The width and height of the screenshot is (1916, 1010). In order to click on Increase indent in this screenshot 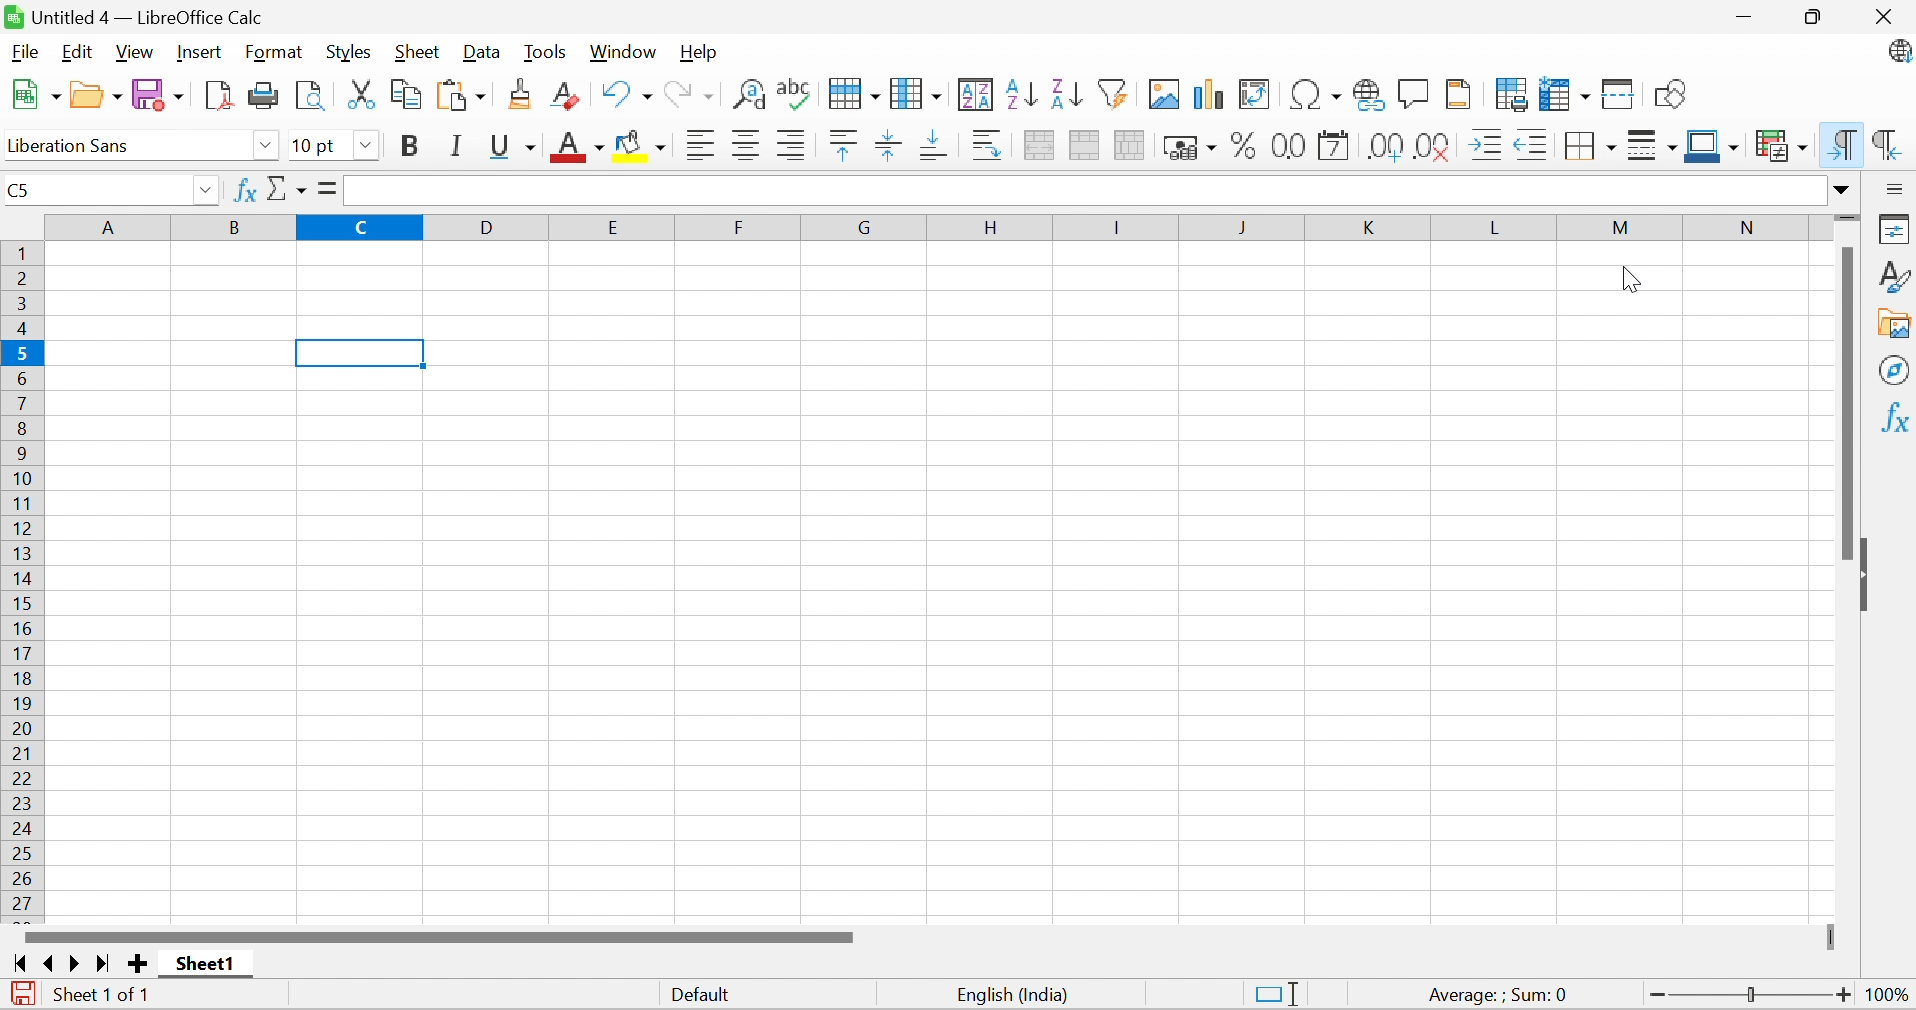, I will do `click(1487, 144)`.